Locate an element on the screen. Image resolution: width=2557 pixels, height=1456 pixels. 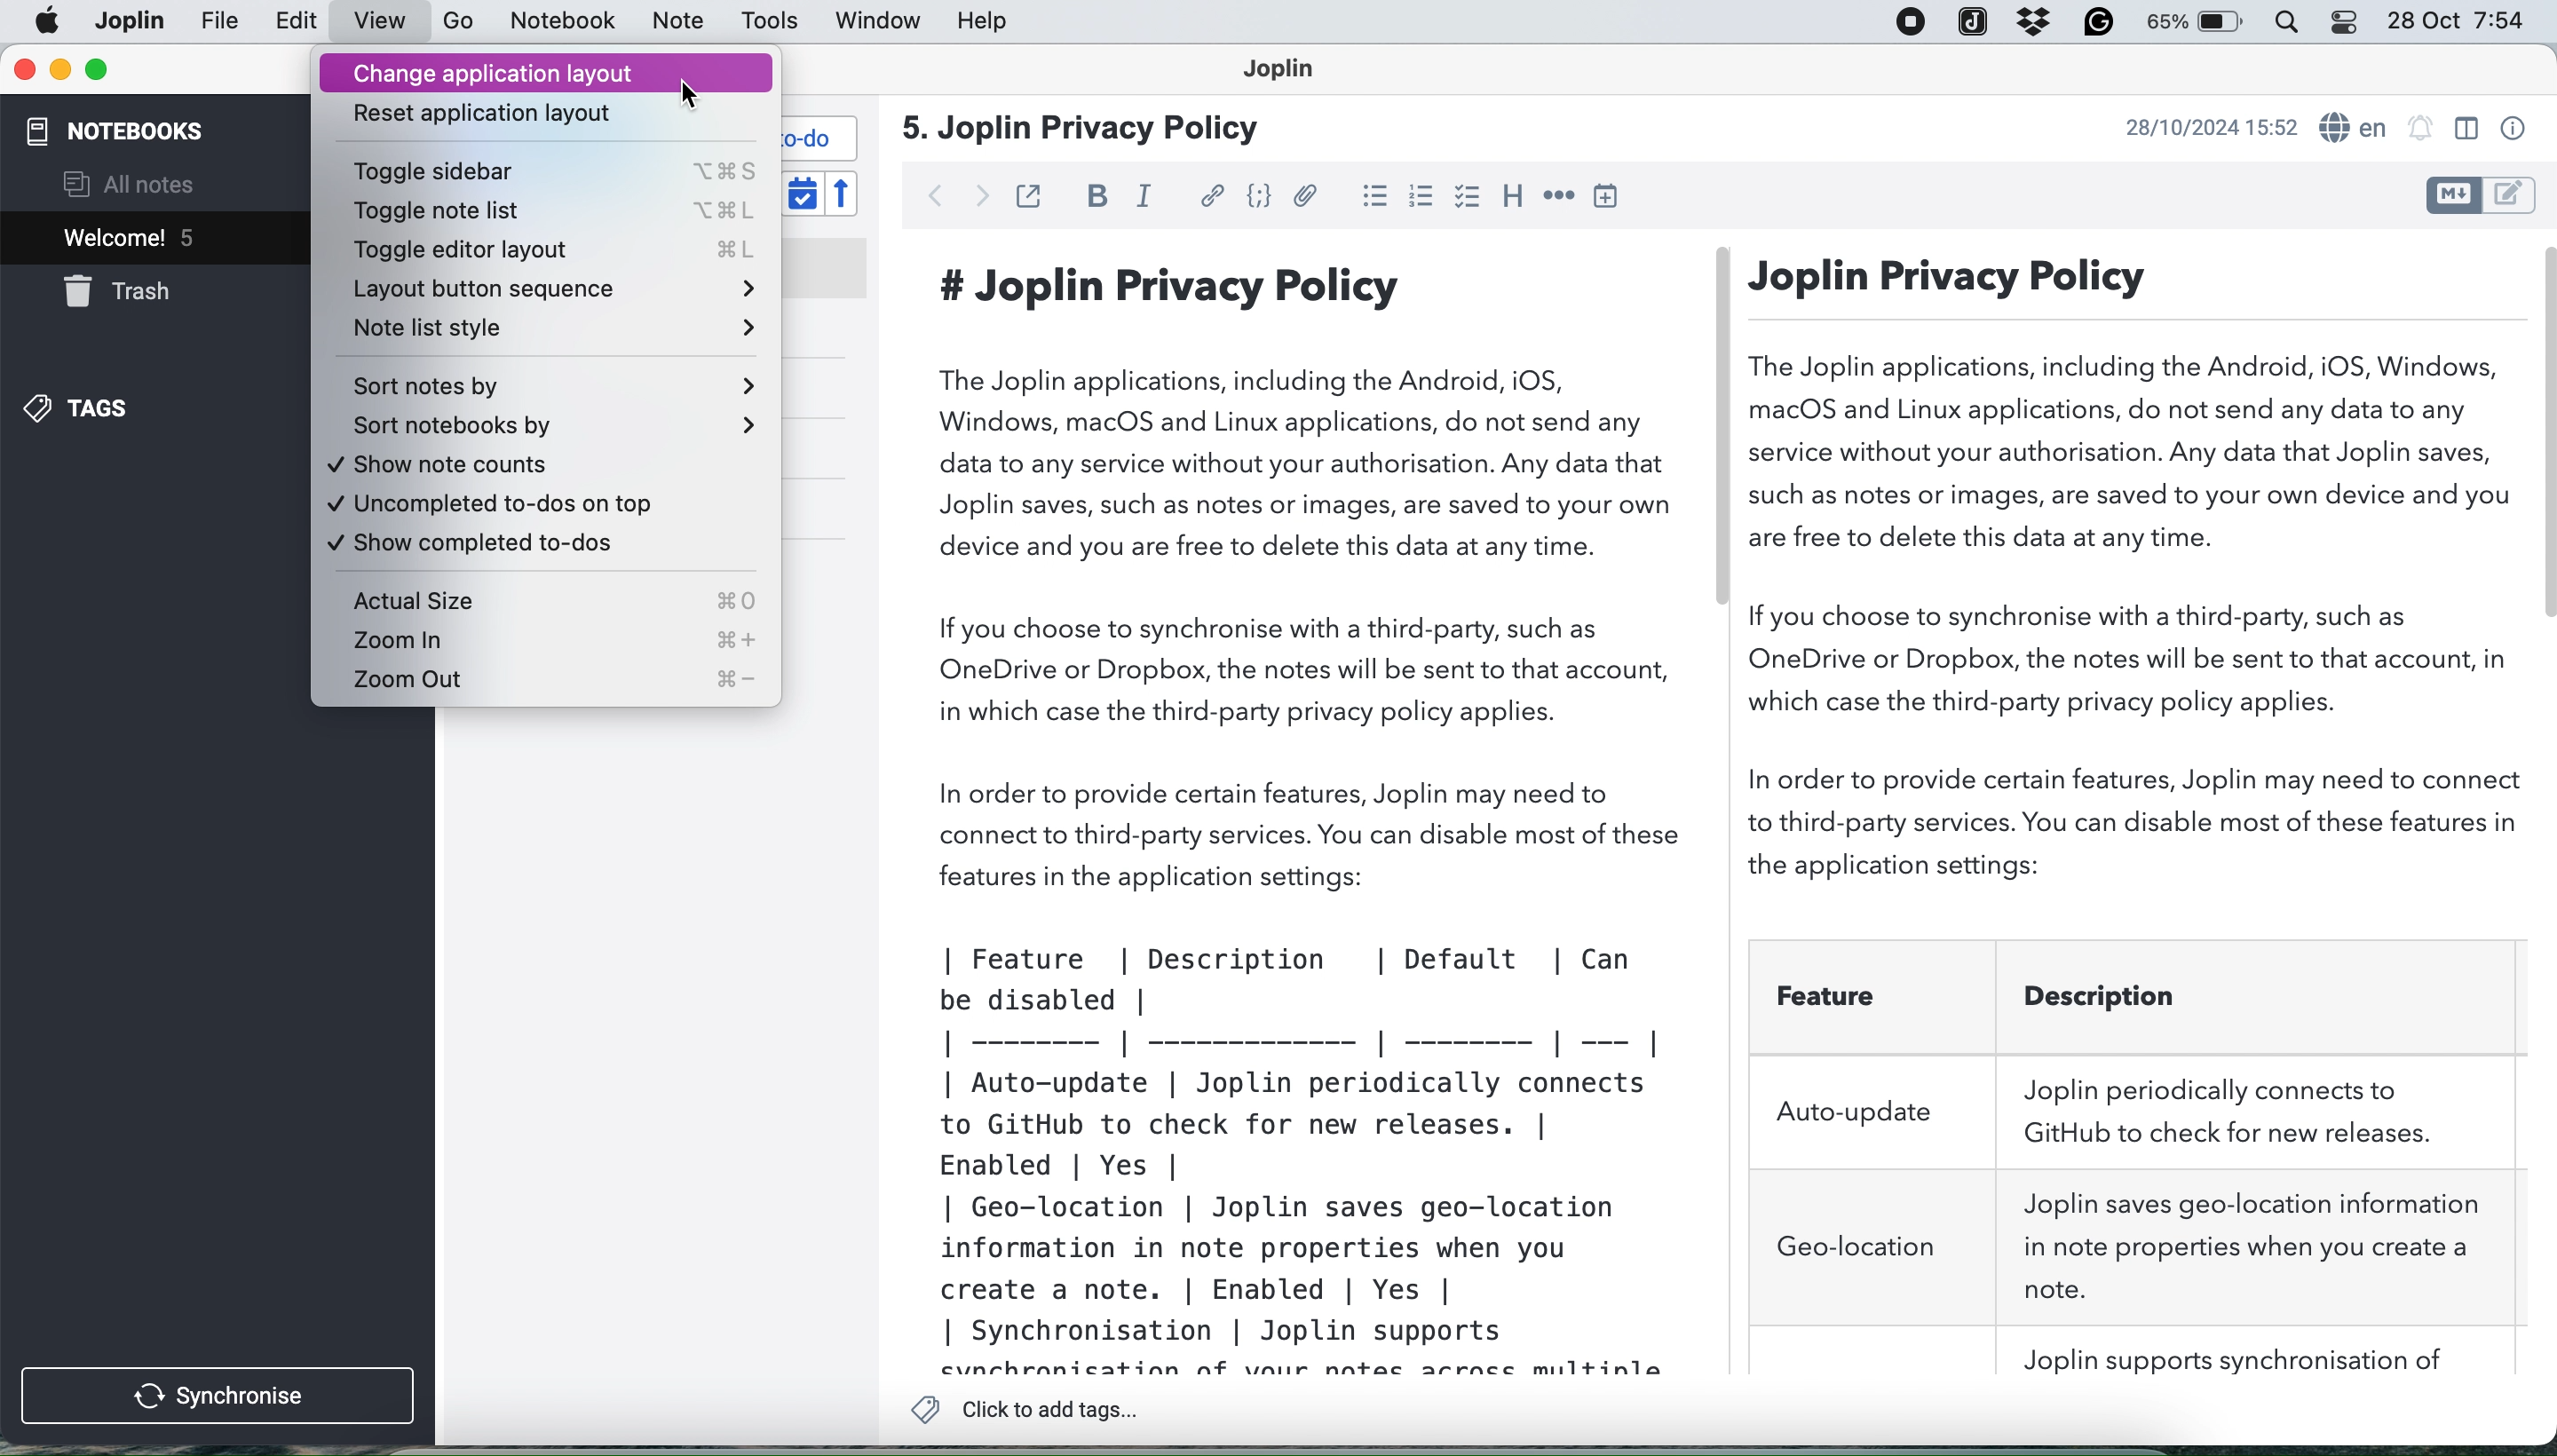
control center is located at coordinates (2296, 23).